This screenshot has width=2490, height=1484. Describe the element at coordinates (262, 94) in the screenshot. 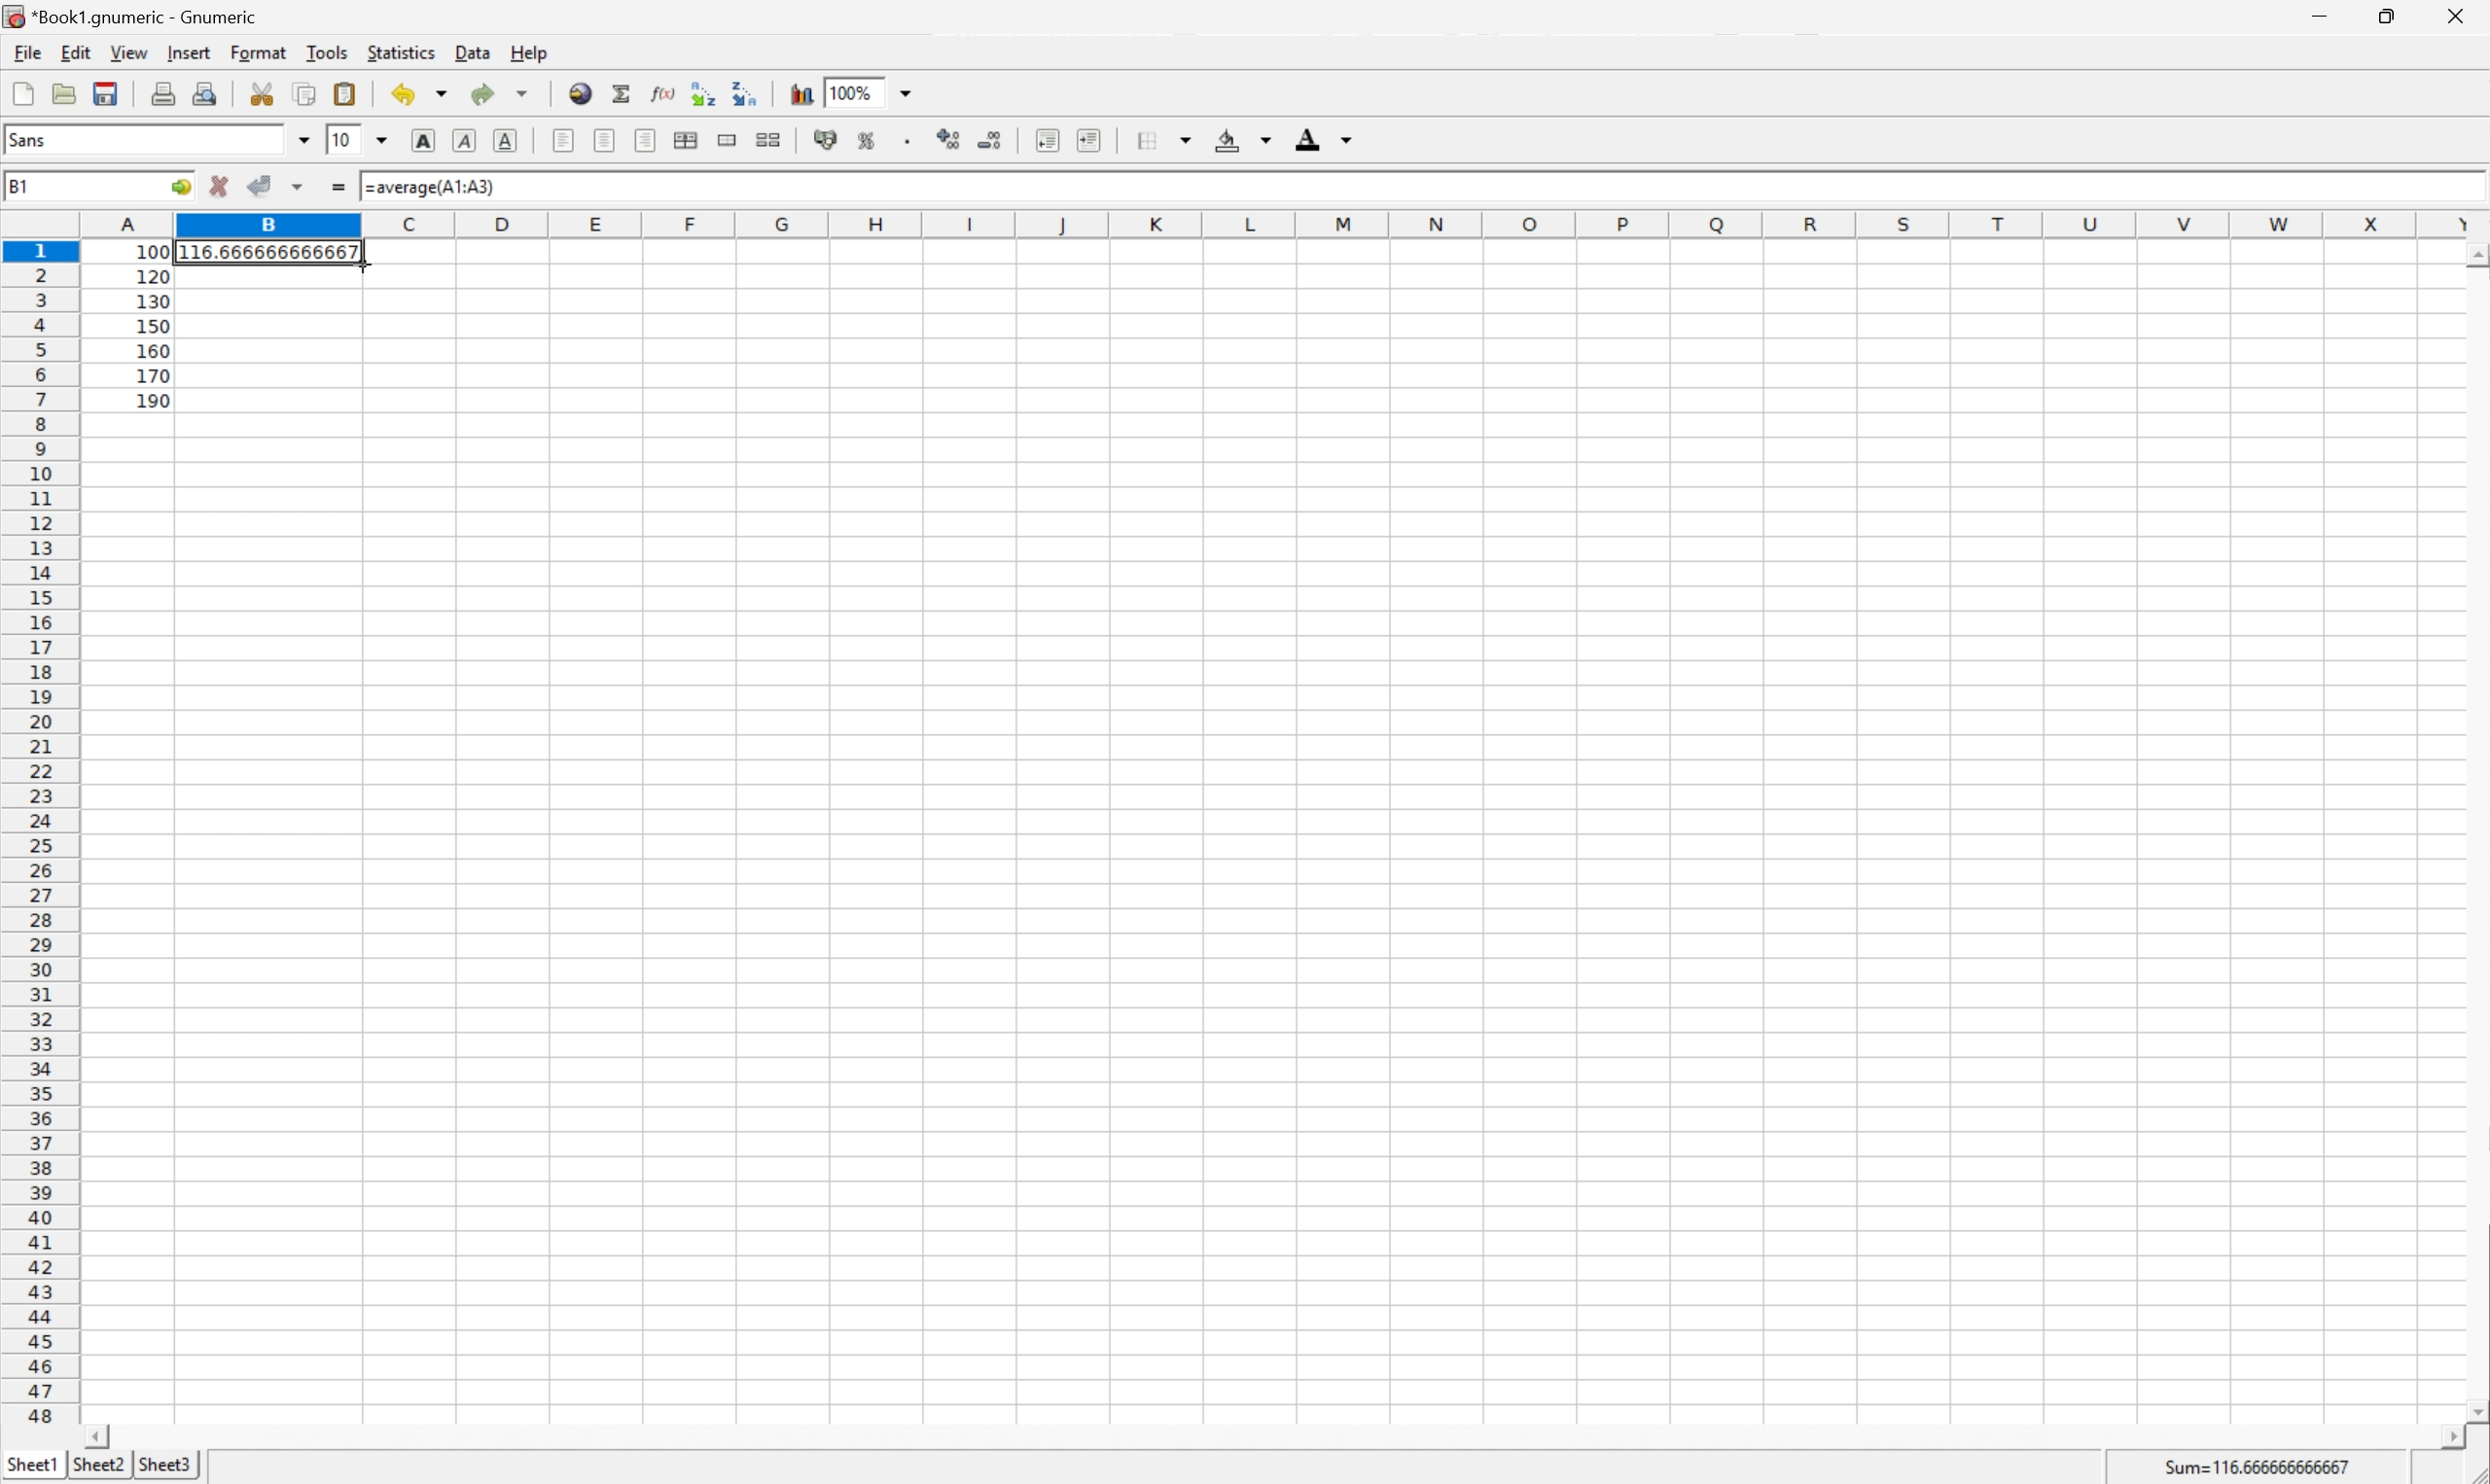

I see `Cut selection` at that location.